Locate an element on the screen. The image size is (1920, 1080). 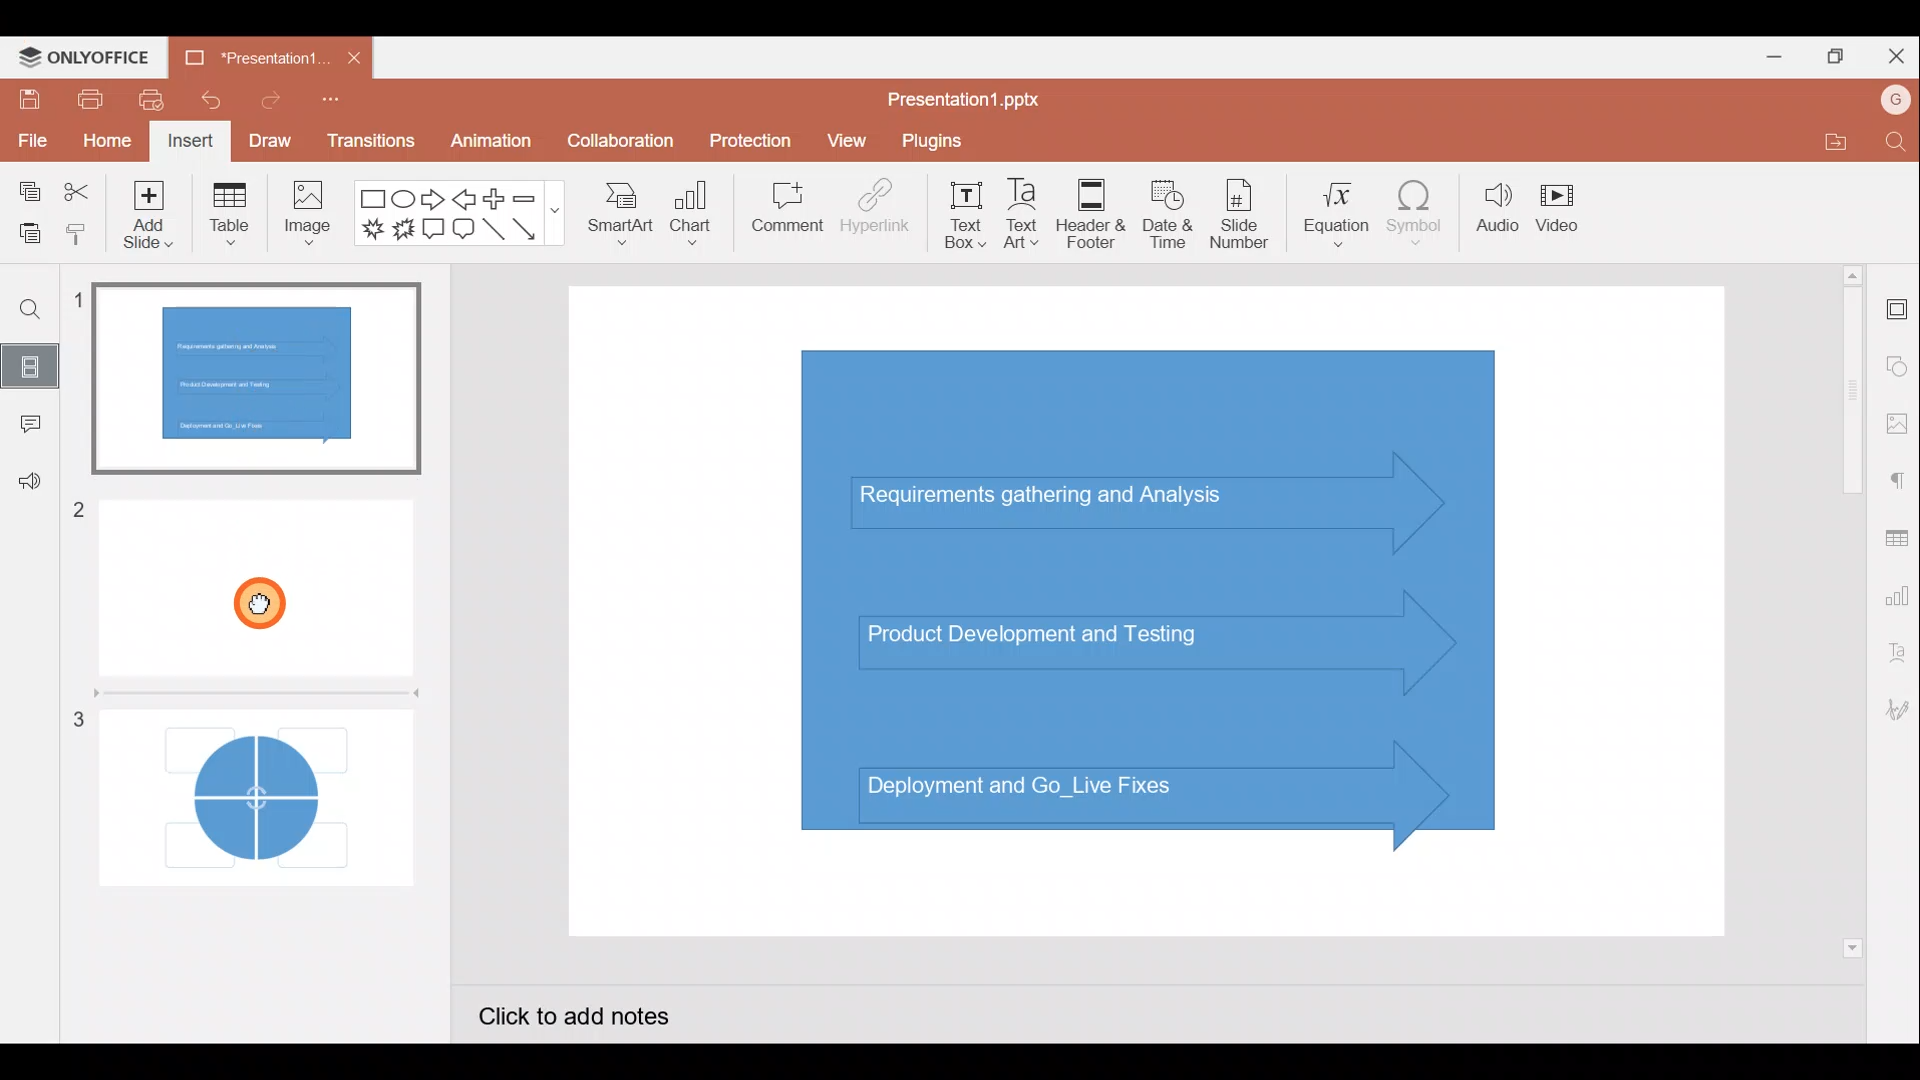
Audio is located at coordinates (1493, 215).